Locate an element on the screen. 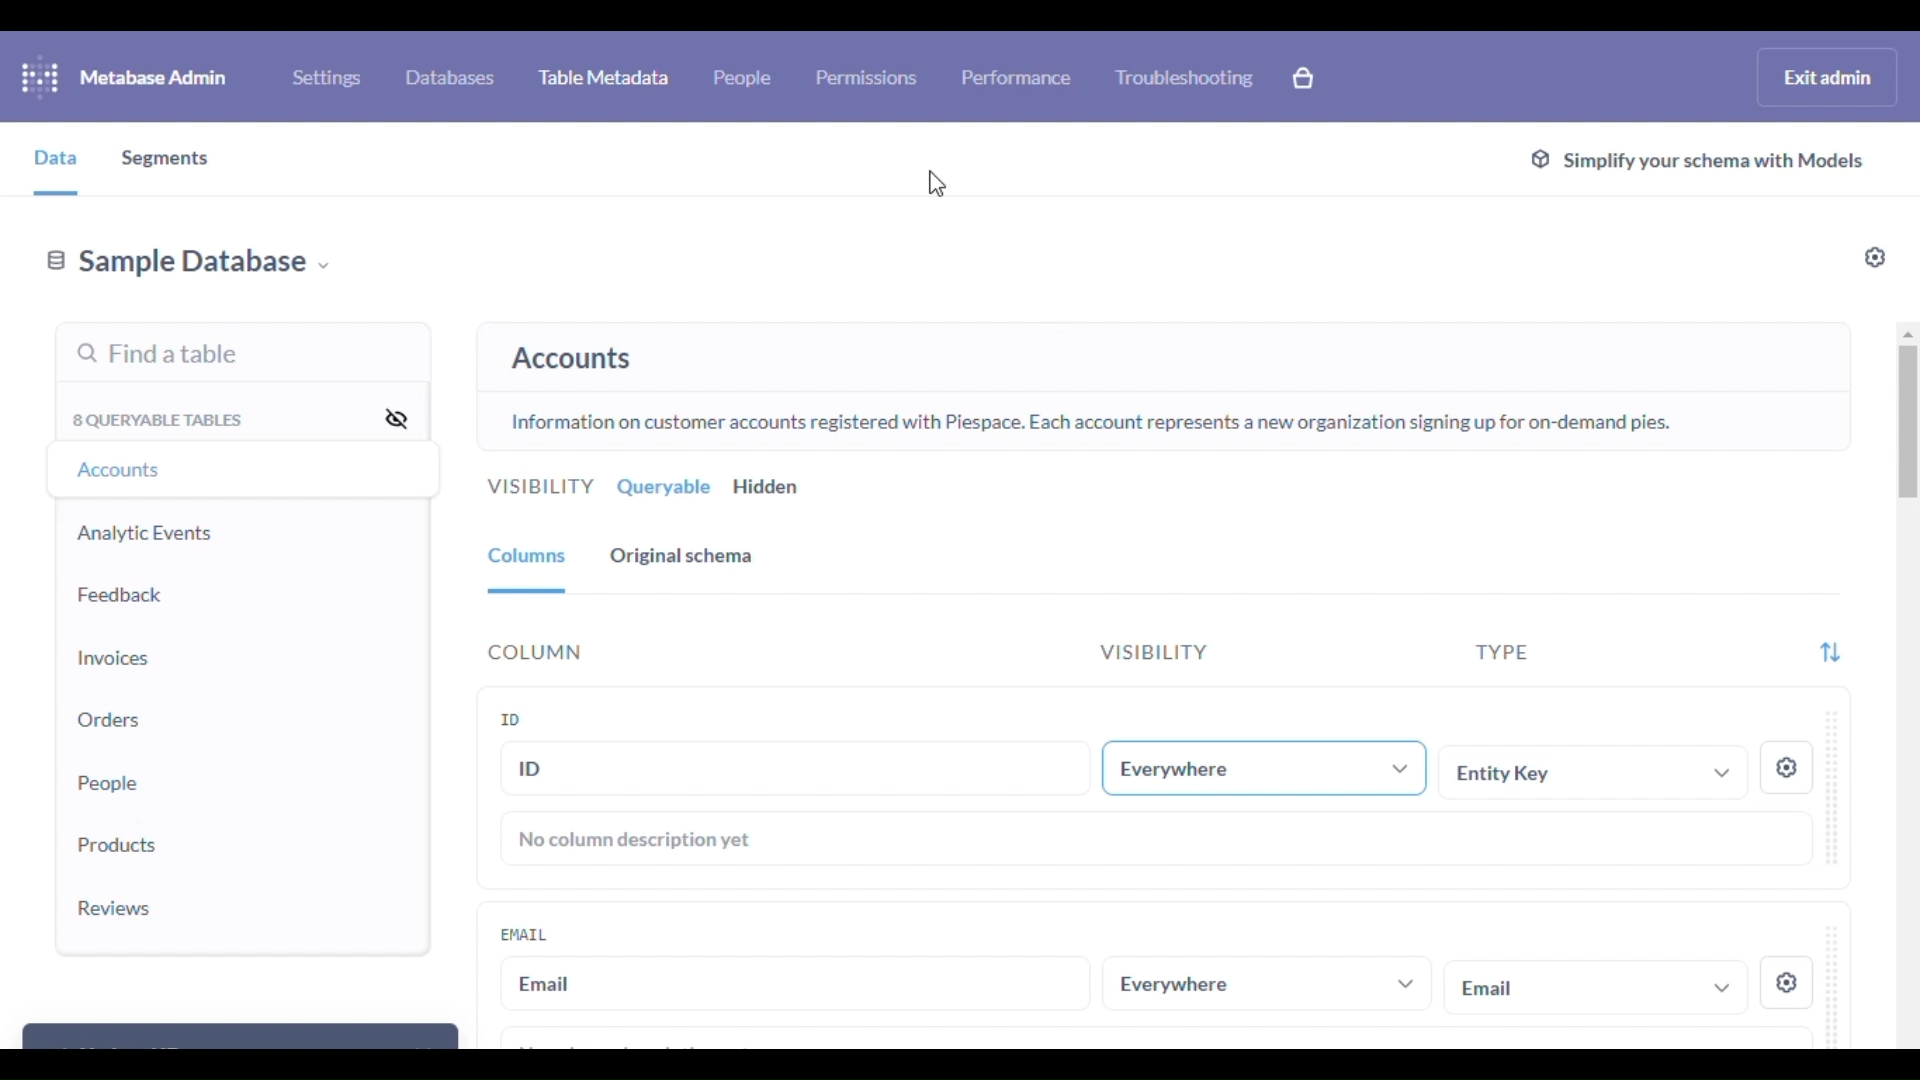 Image resolution: width=1920 pixels, height=1080 pixels. accounts is located at coordinates (124, 470).